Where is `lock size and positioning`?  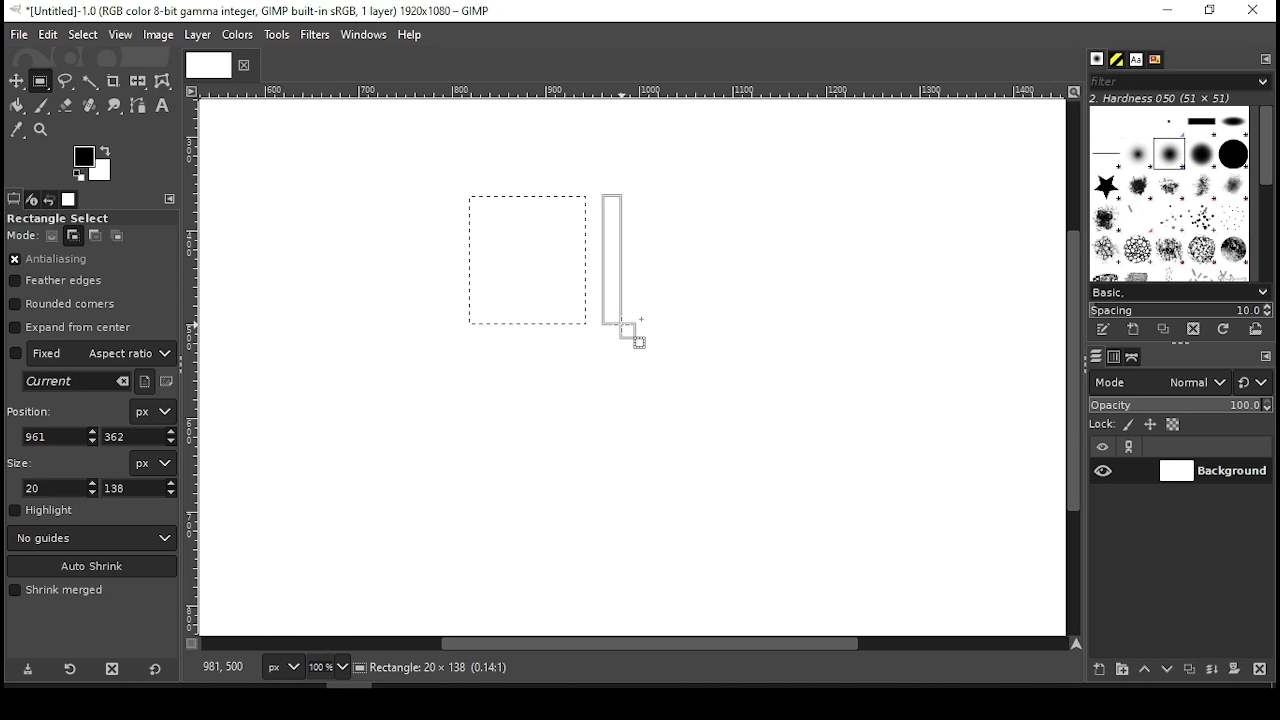
lock size and positioning is located at coordinates (1152, 425).